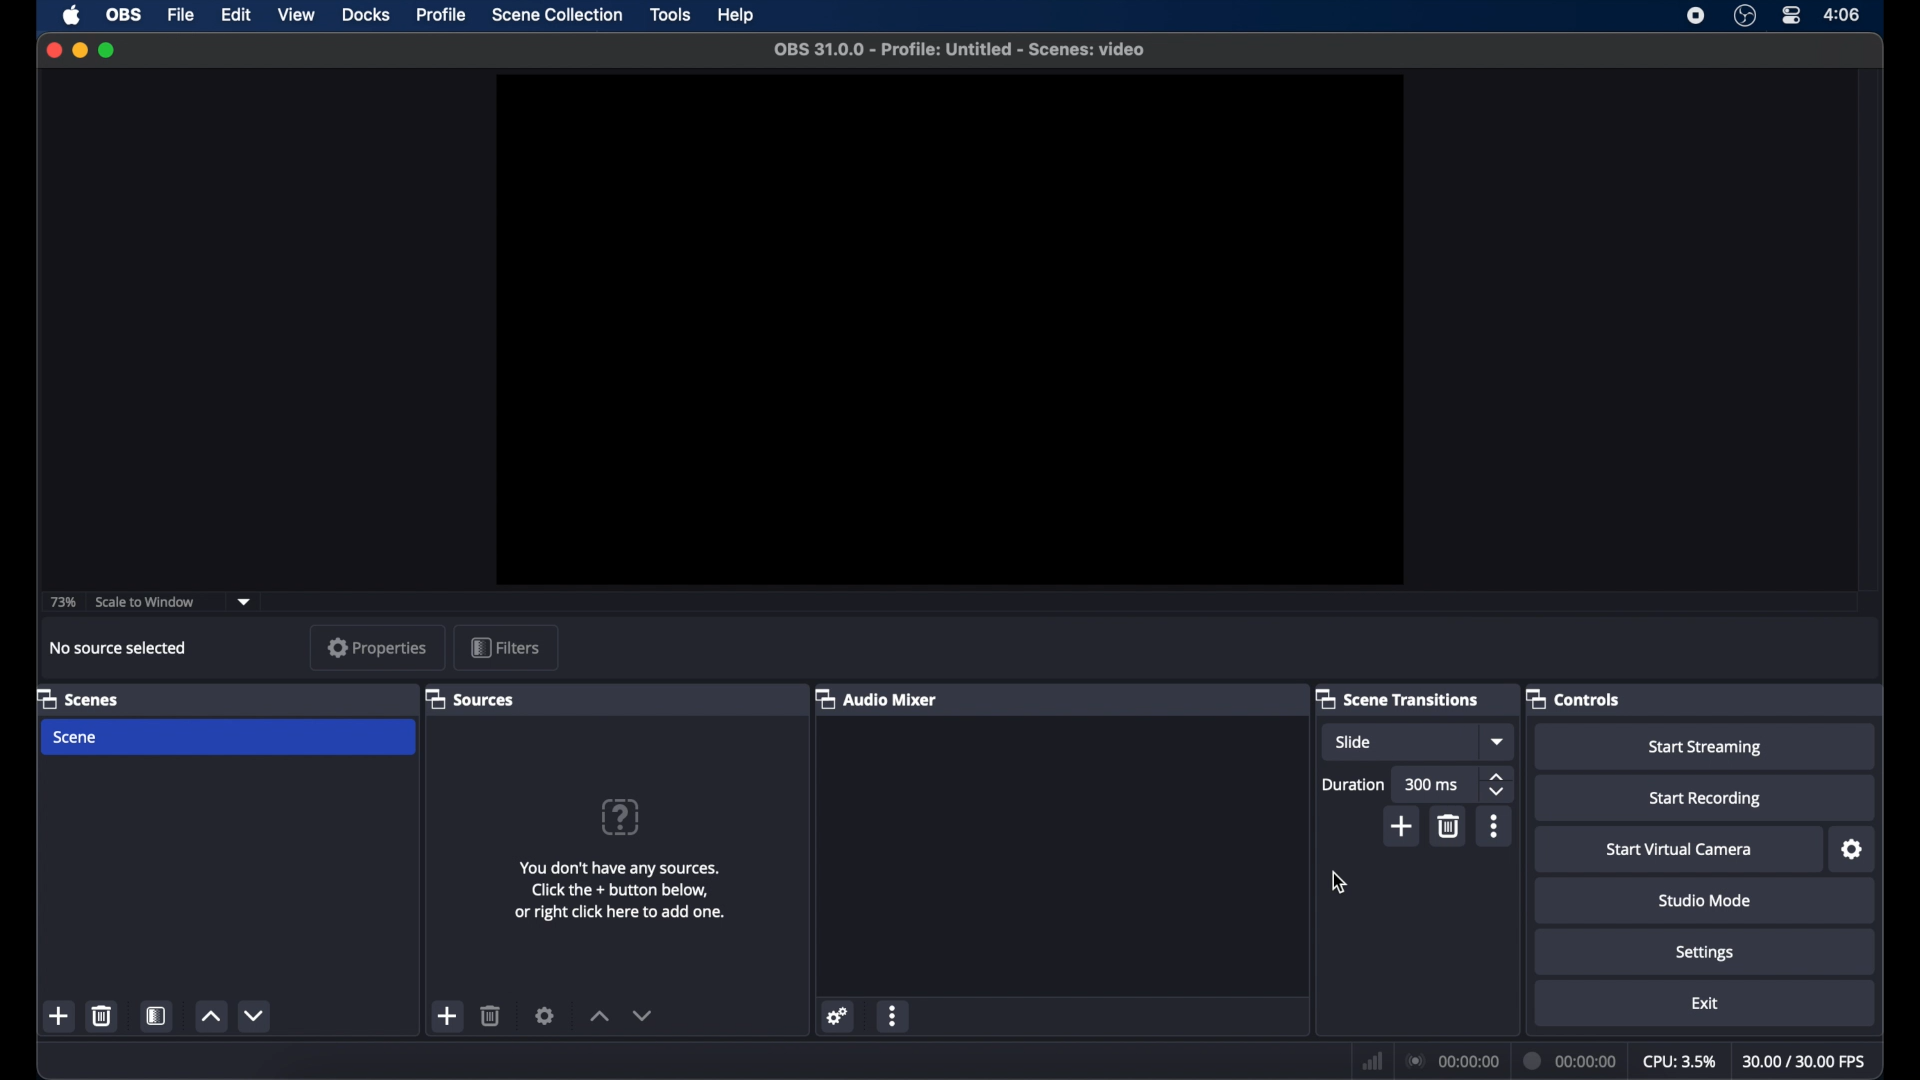  Describe the element at coordinates (367, 15) in the screenshot. I see `docks` at that location.